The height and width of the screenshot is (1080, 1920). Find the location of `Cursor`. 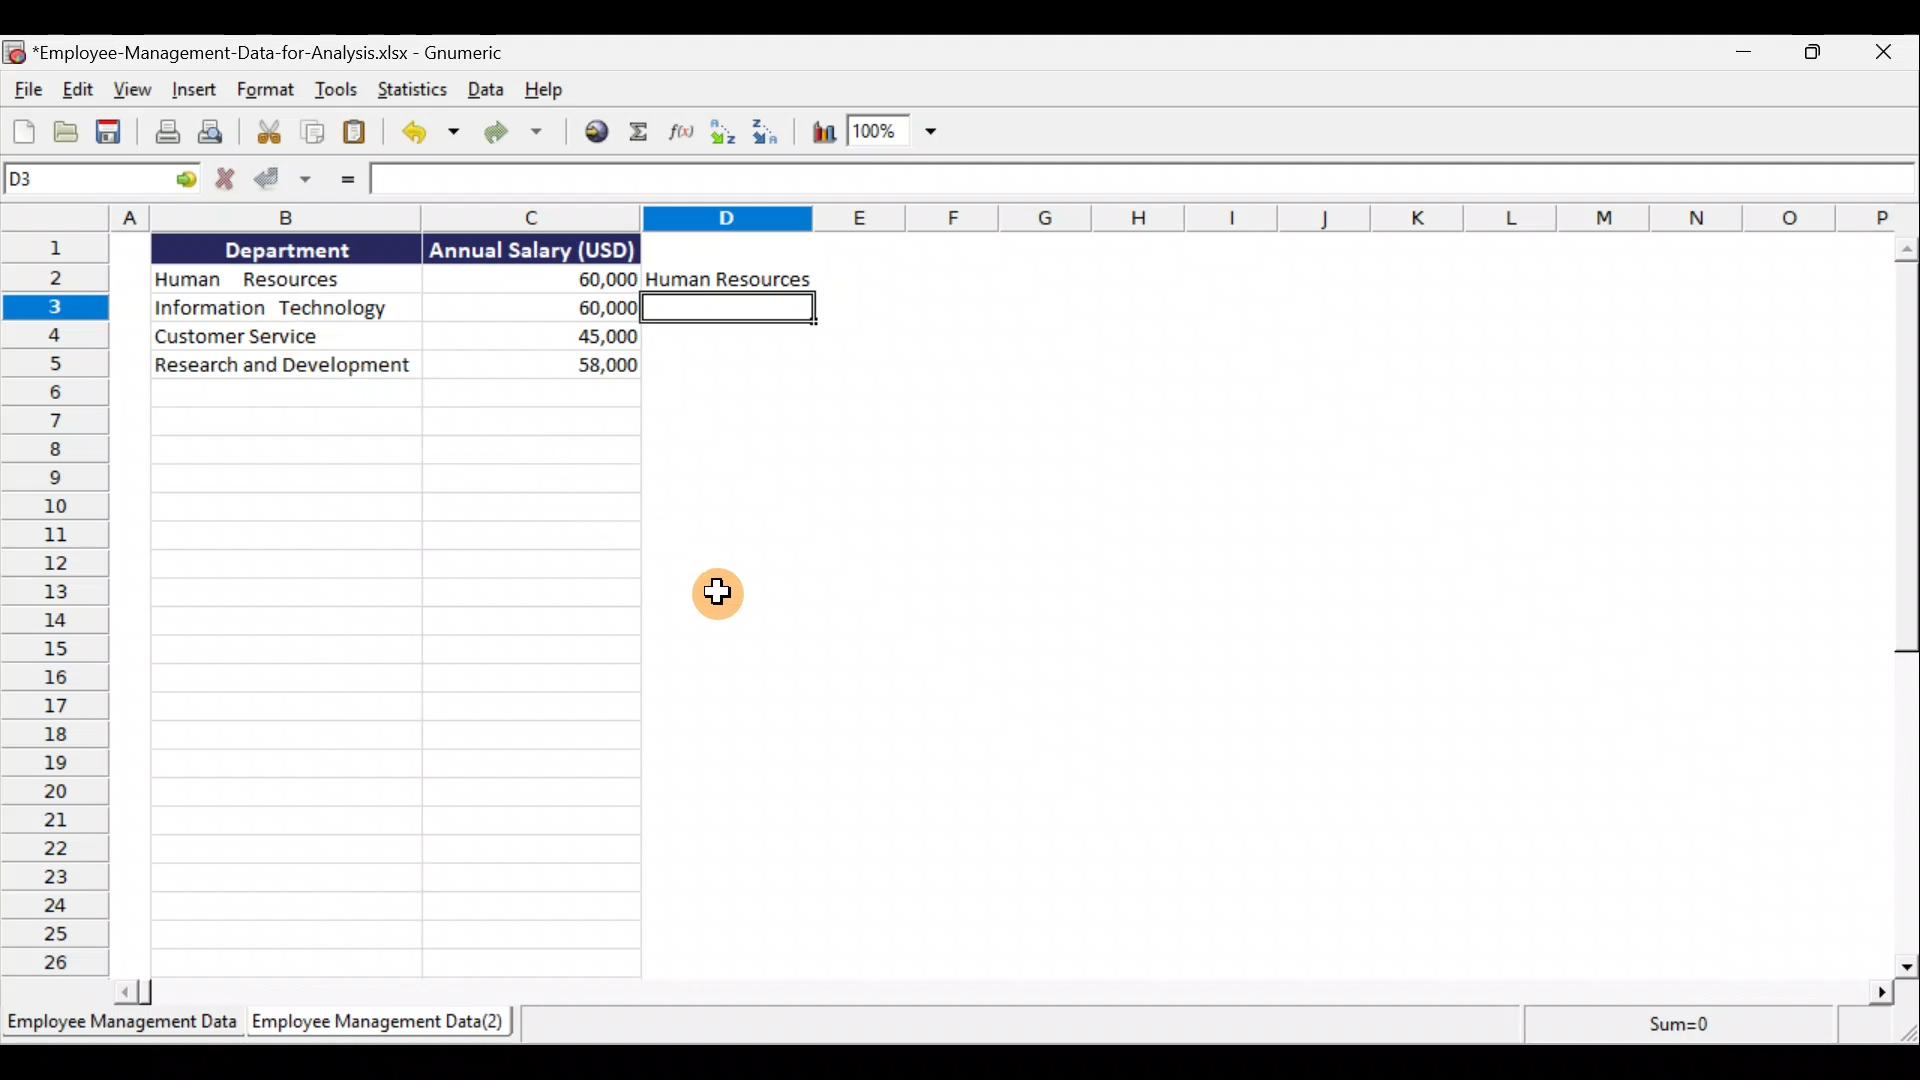

Cursor is located at coordinates (719, 590).